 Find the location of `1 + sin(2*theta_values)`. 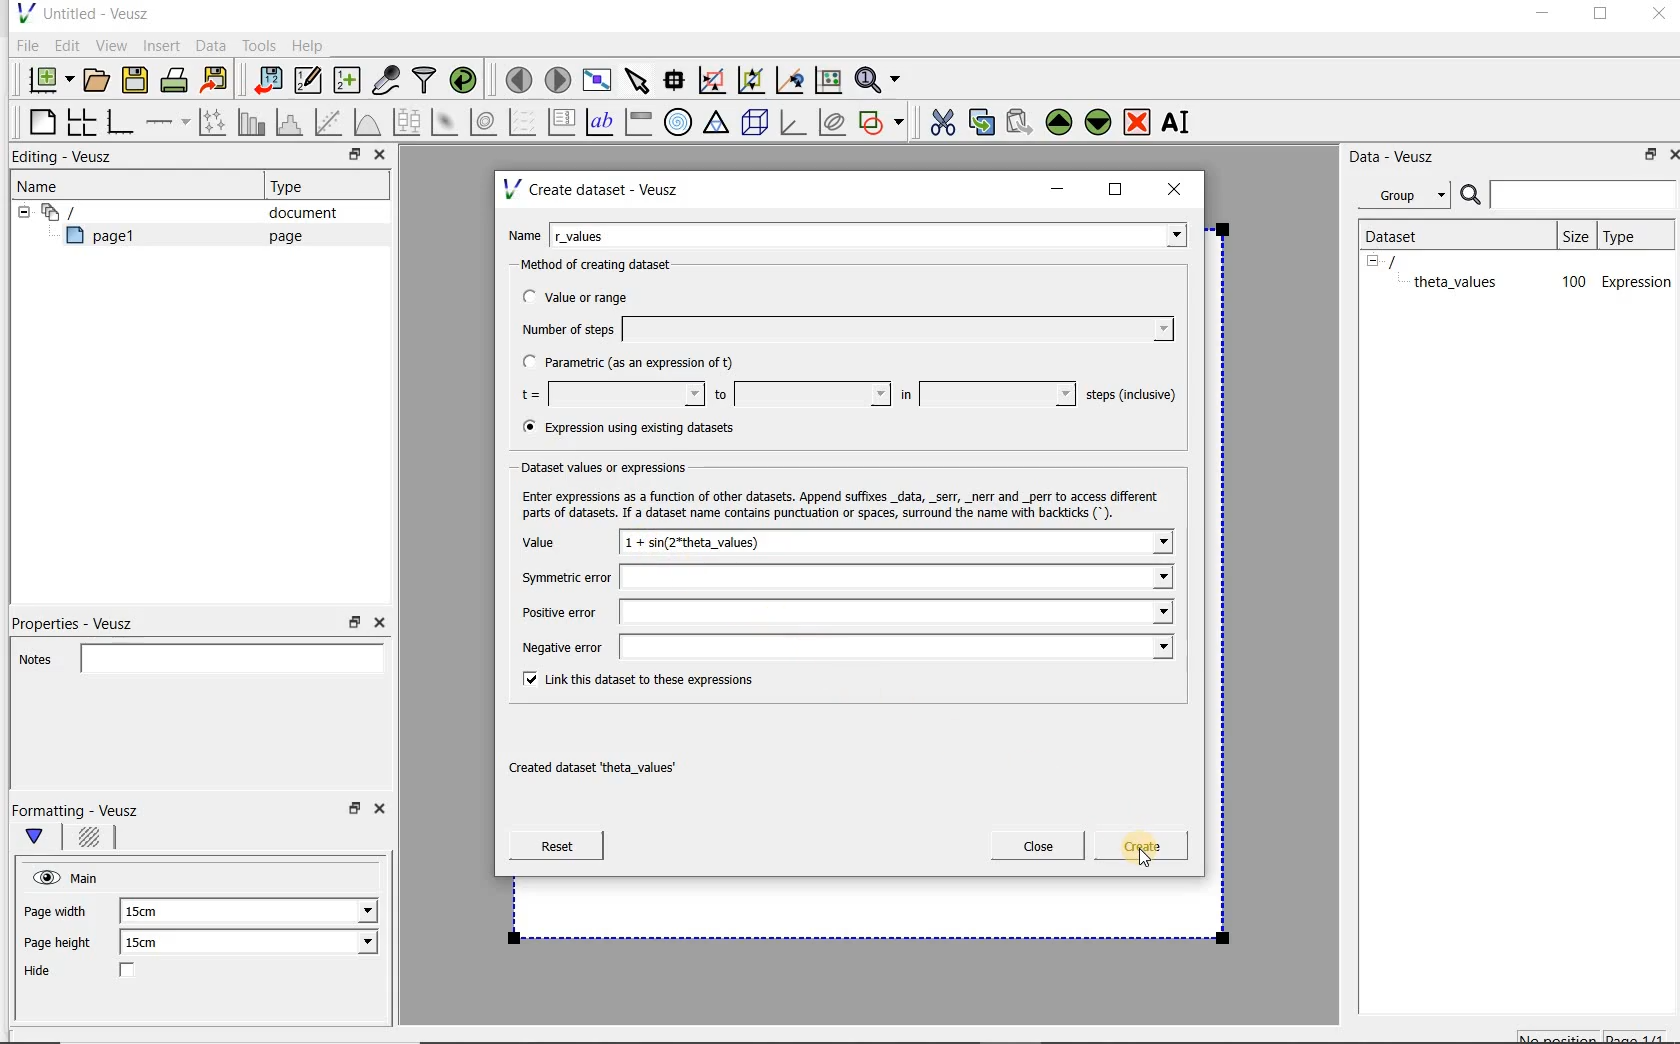

1 + sin(2*theta_values) is located at coordinates (898, 545).